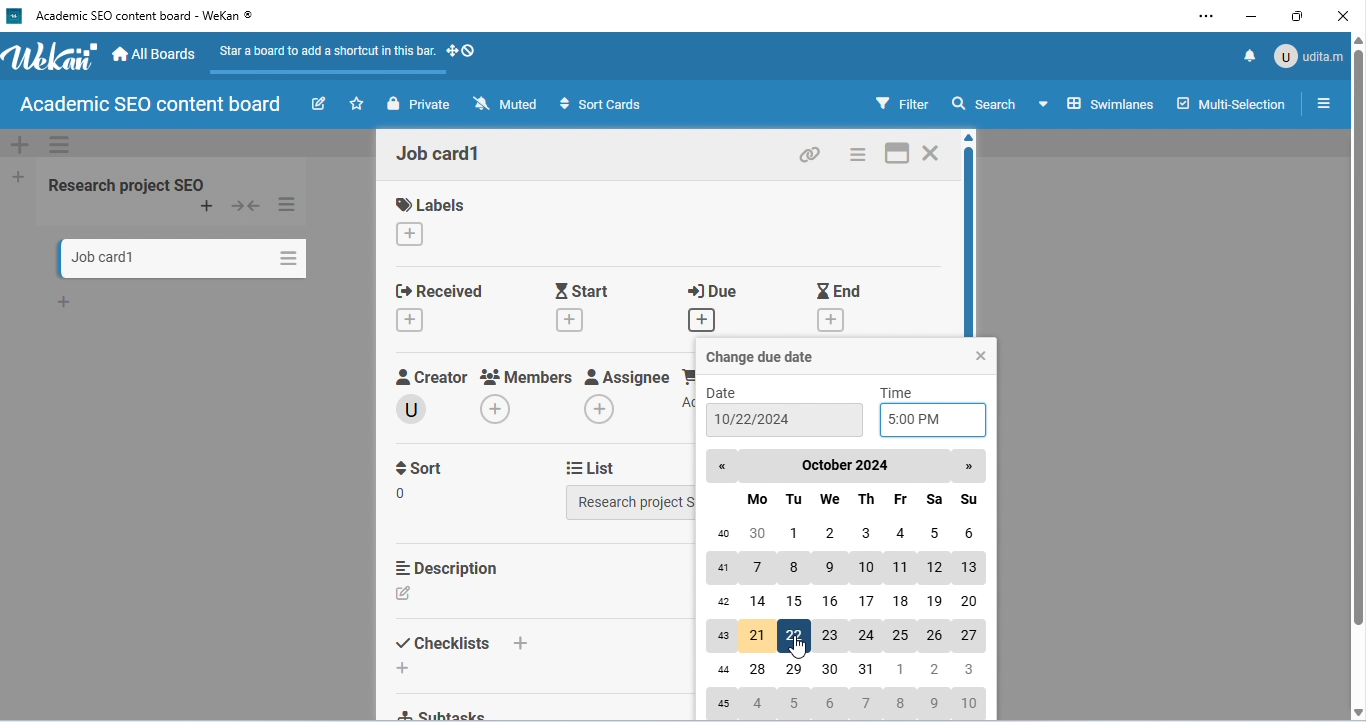 This screenshot has width=1366, height=722. What do you see at coordinates (405, 595) in the screenshot?
I see `add description` at bounding box center [405, 595].